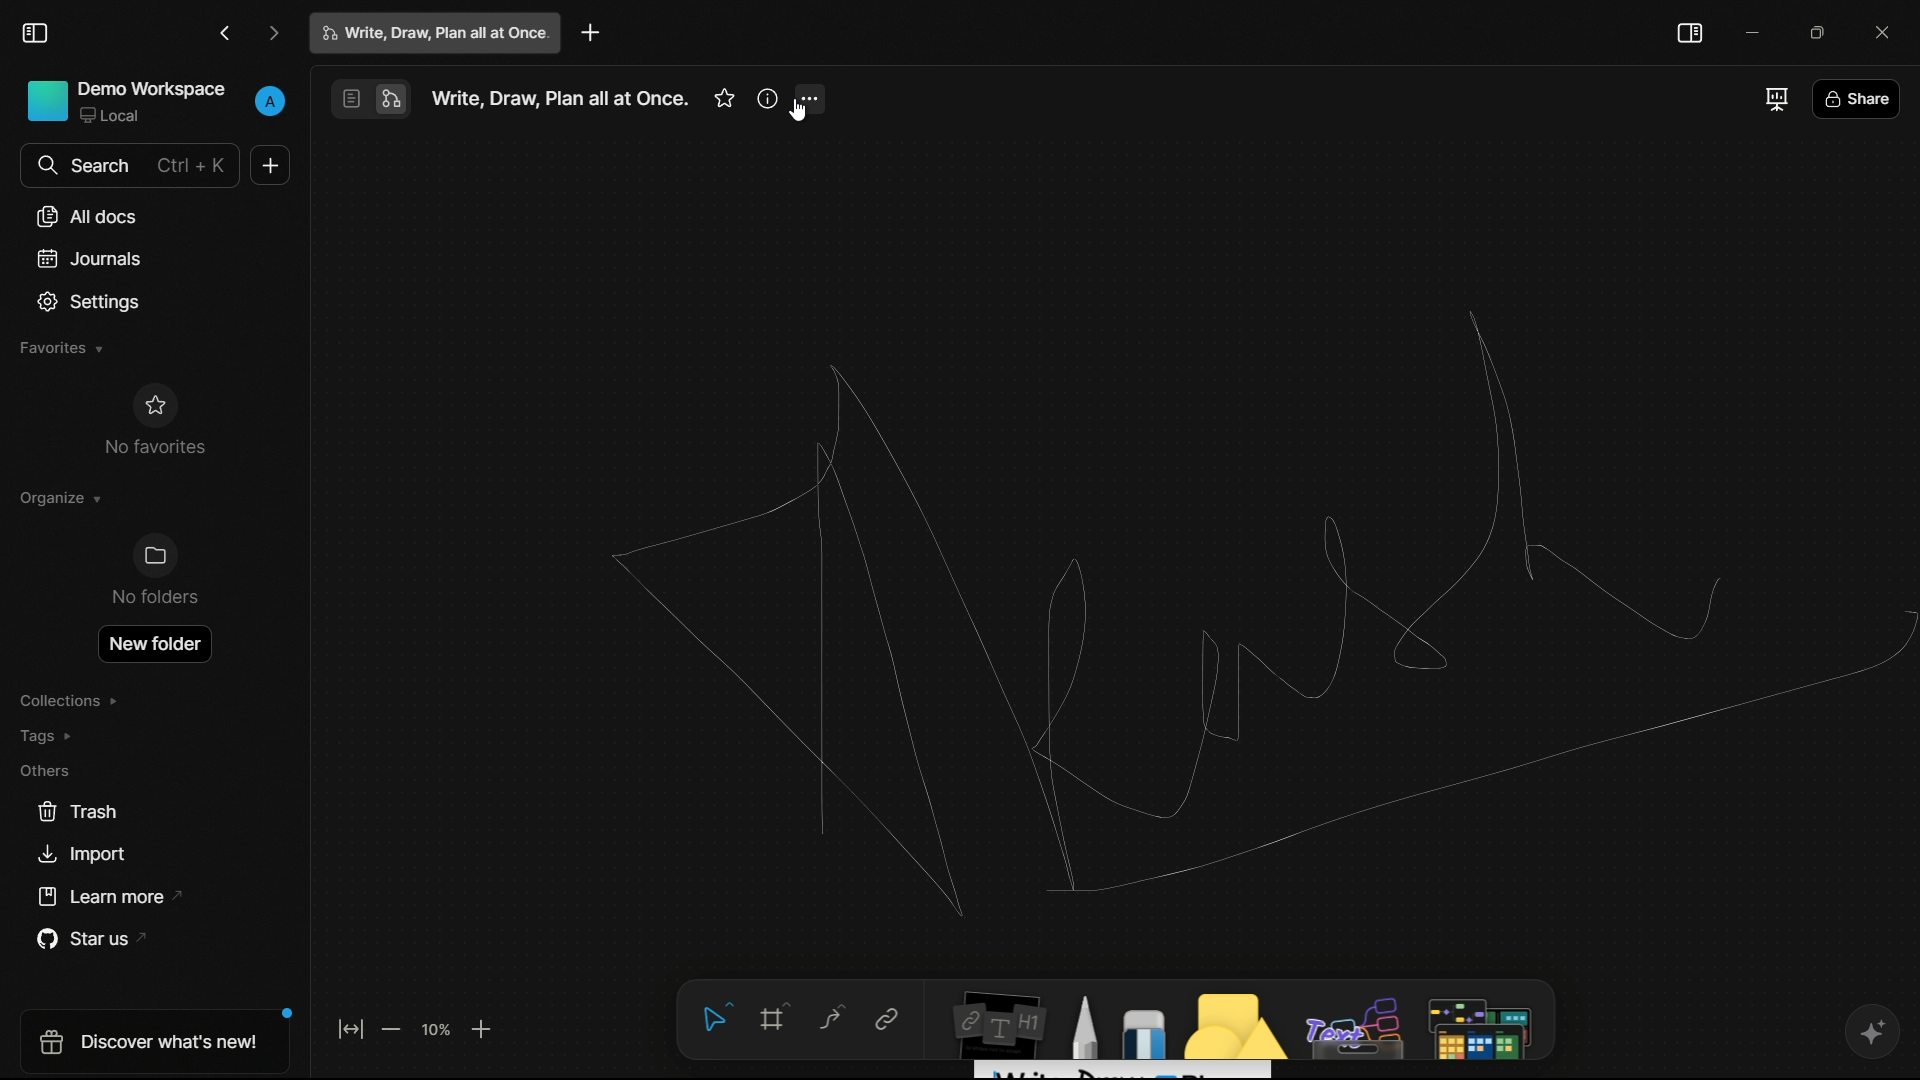 The height and width of the screenshot is (1080, 1920). Describe the element at coordinates (58, 499) in the screenshot. I see `organize` at that location.